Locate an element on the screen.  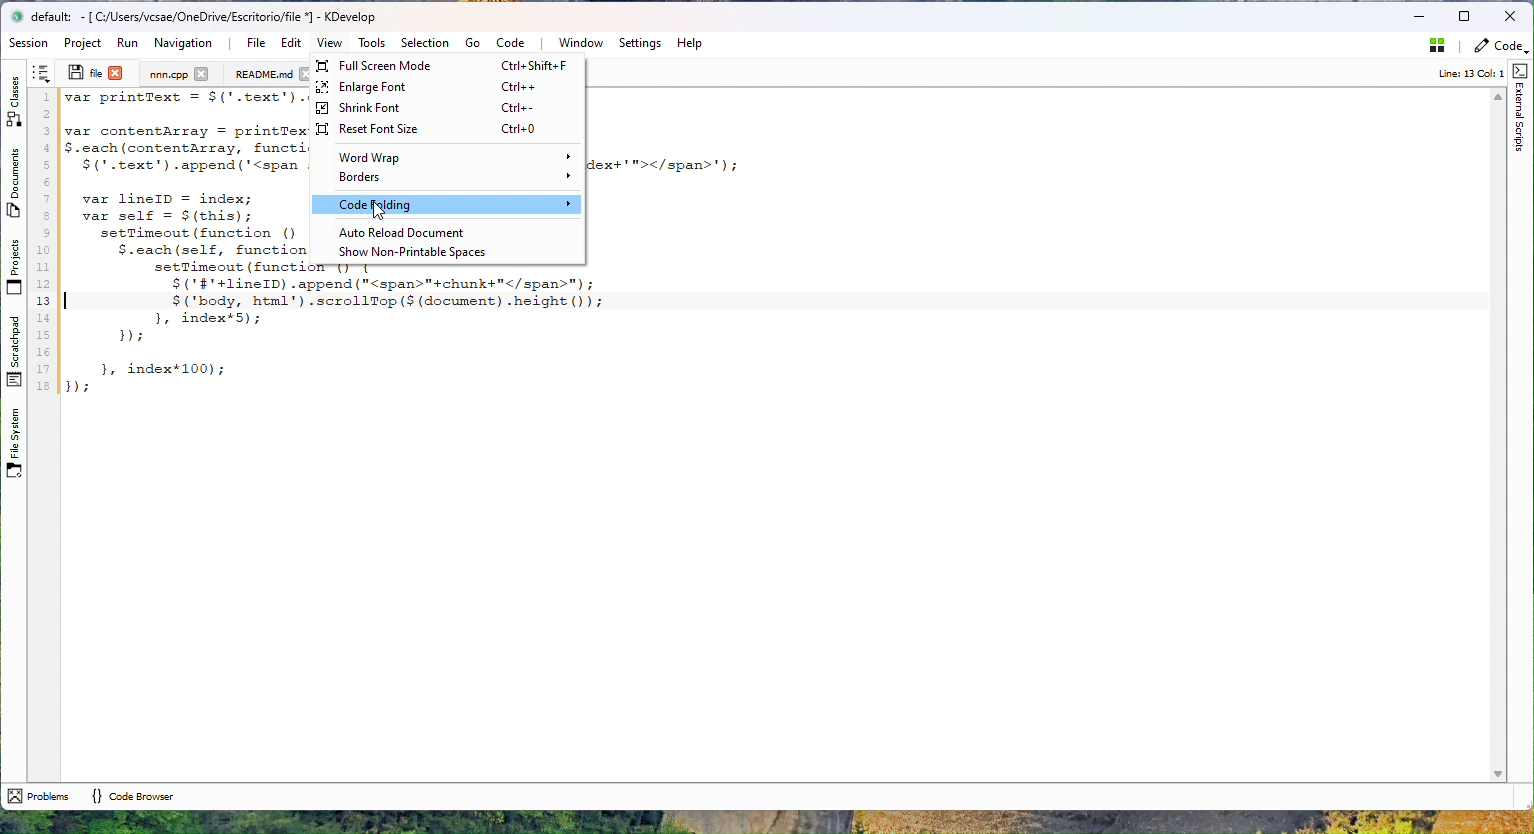
problems is located at coordinates (38, 796).